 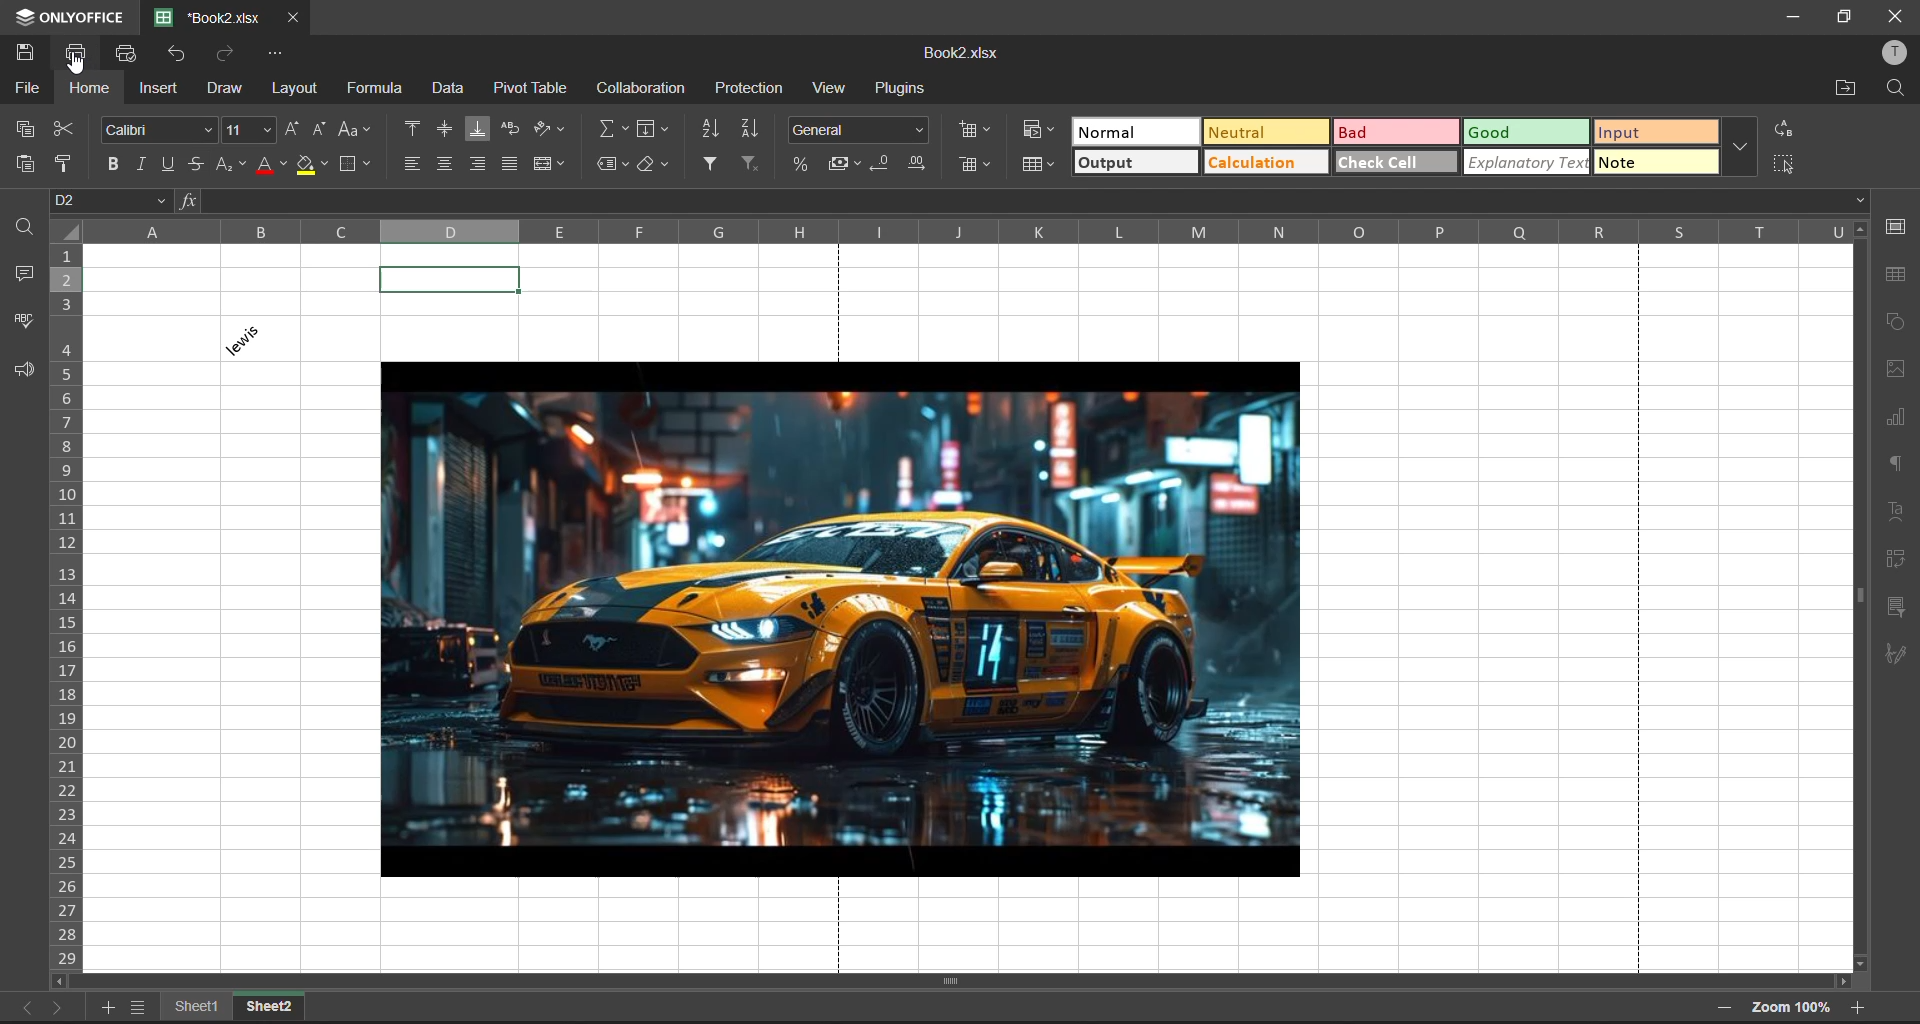 I want to click on maximize, so click(x=1841, y=18).